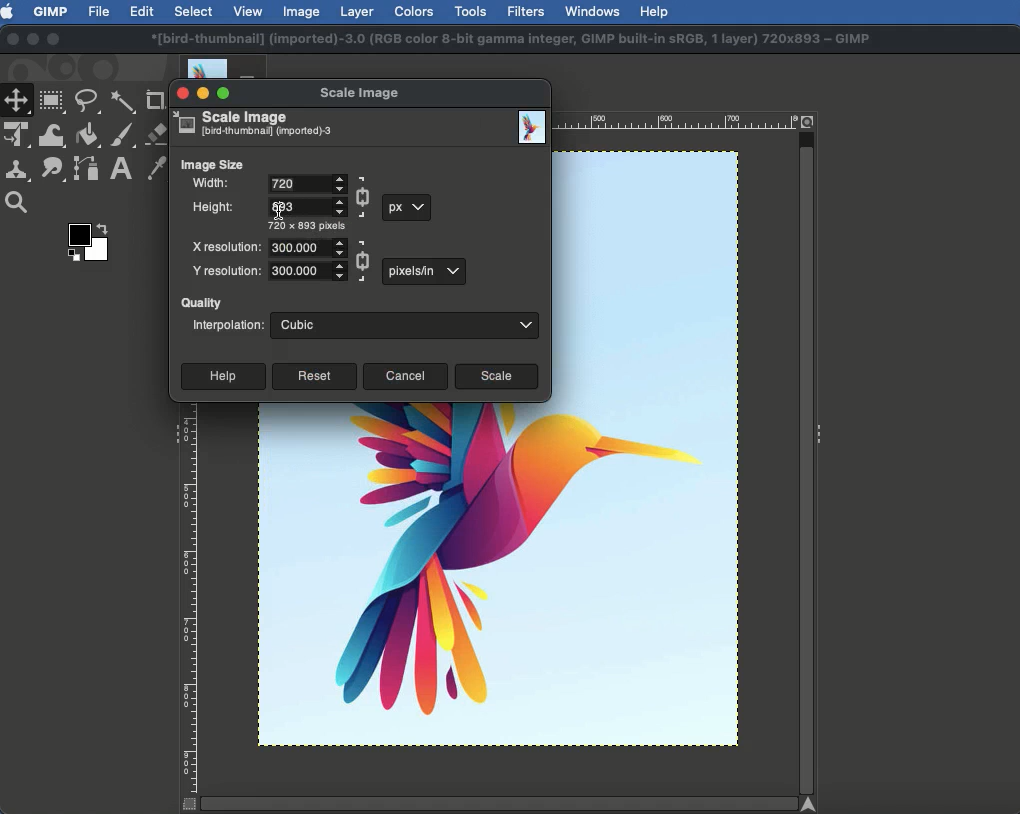 The image size is (1020, 814). I want to click on X resolution, so click(225, 247).